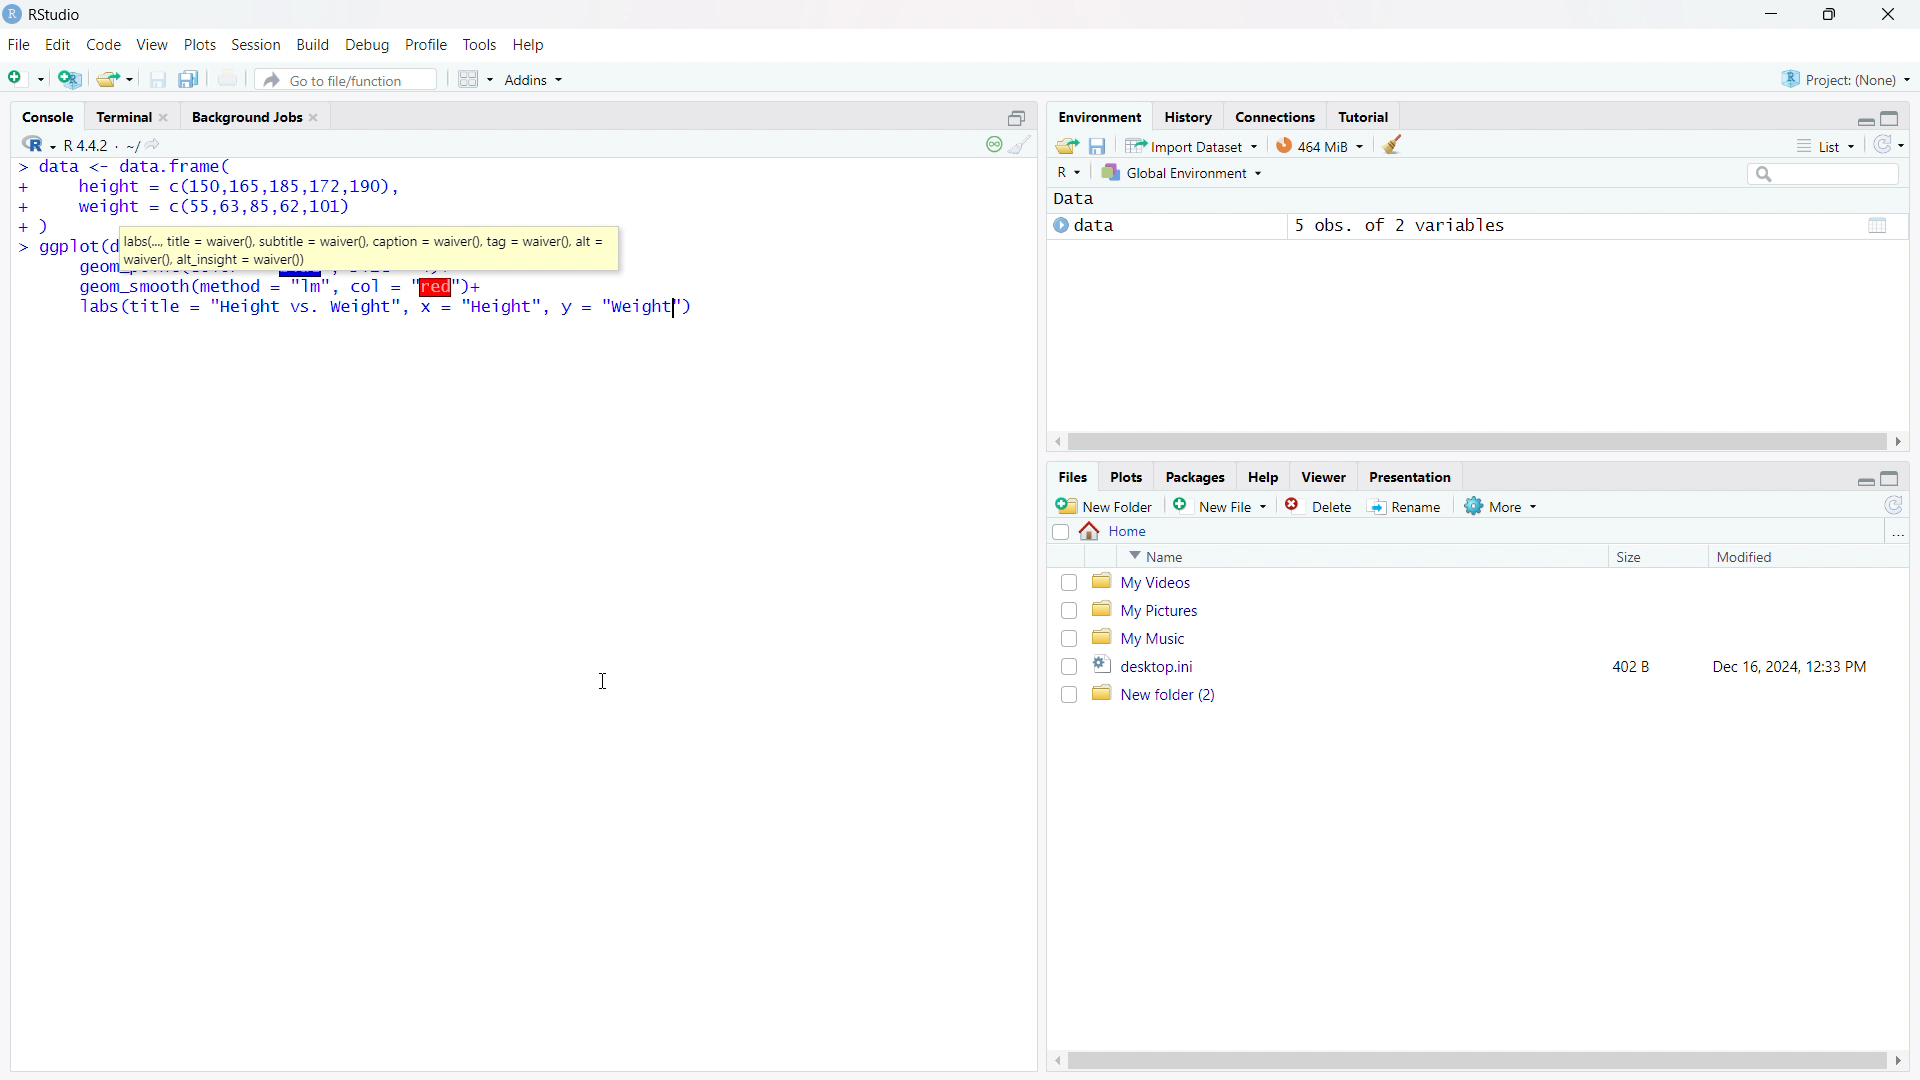 Image resolution: width=1920 pixels, height=1080 pixels. Describe the element at coordinates (192, 78) in the screenshot. I see `save all open documents` at that location.